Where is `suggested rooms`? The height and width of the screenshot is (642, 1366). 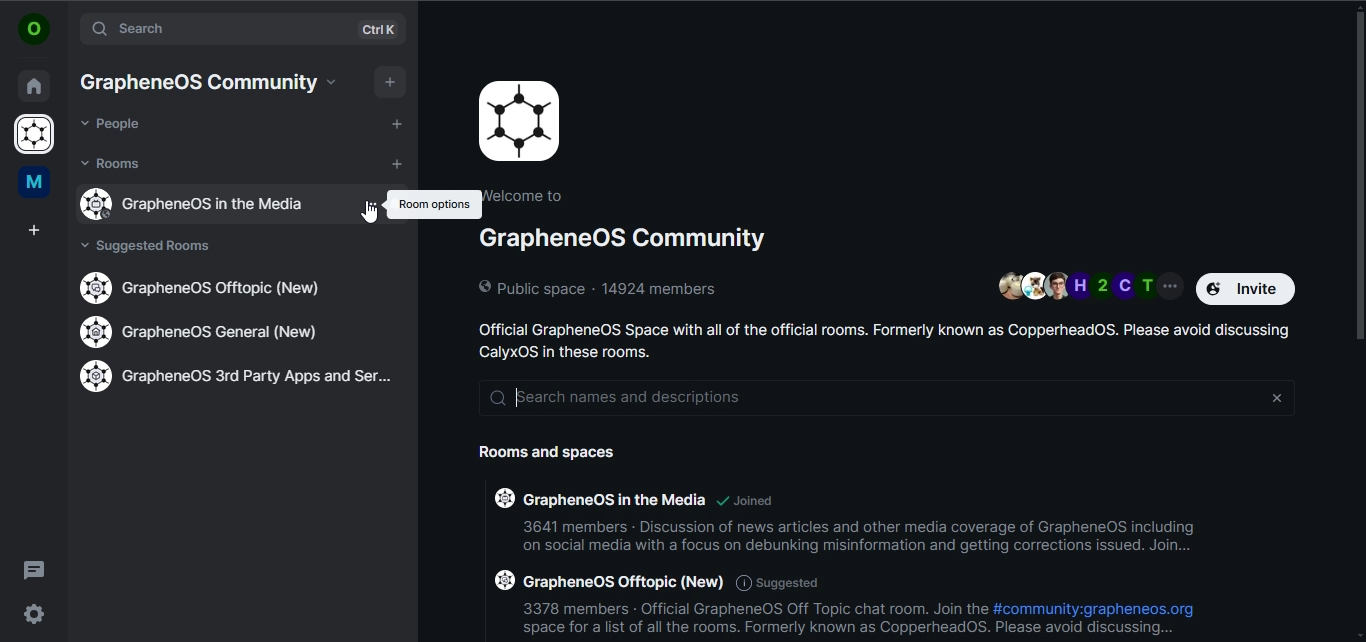
suggested rooms is located at coordinates (154, 247).